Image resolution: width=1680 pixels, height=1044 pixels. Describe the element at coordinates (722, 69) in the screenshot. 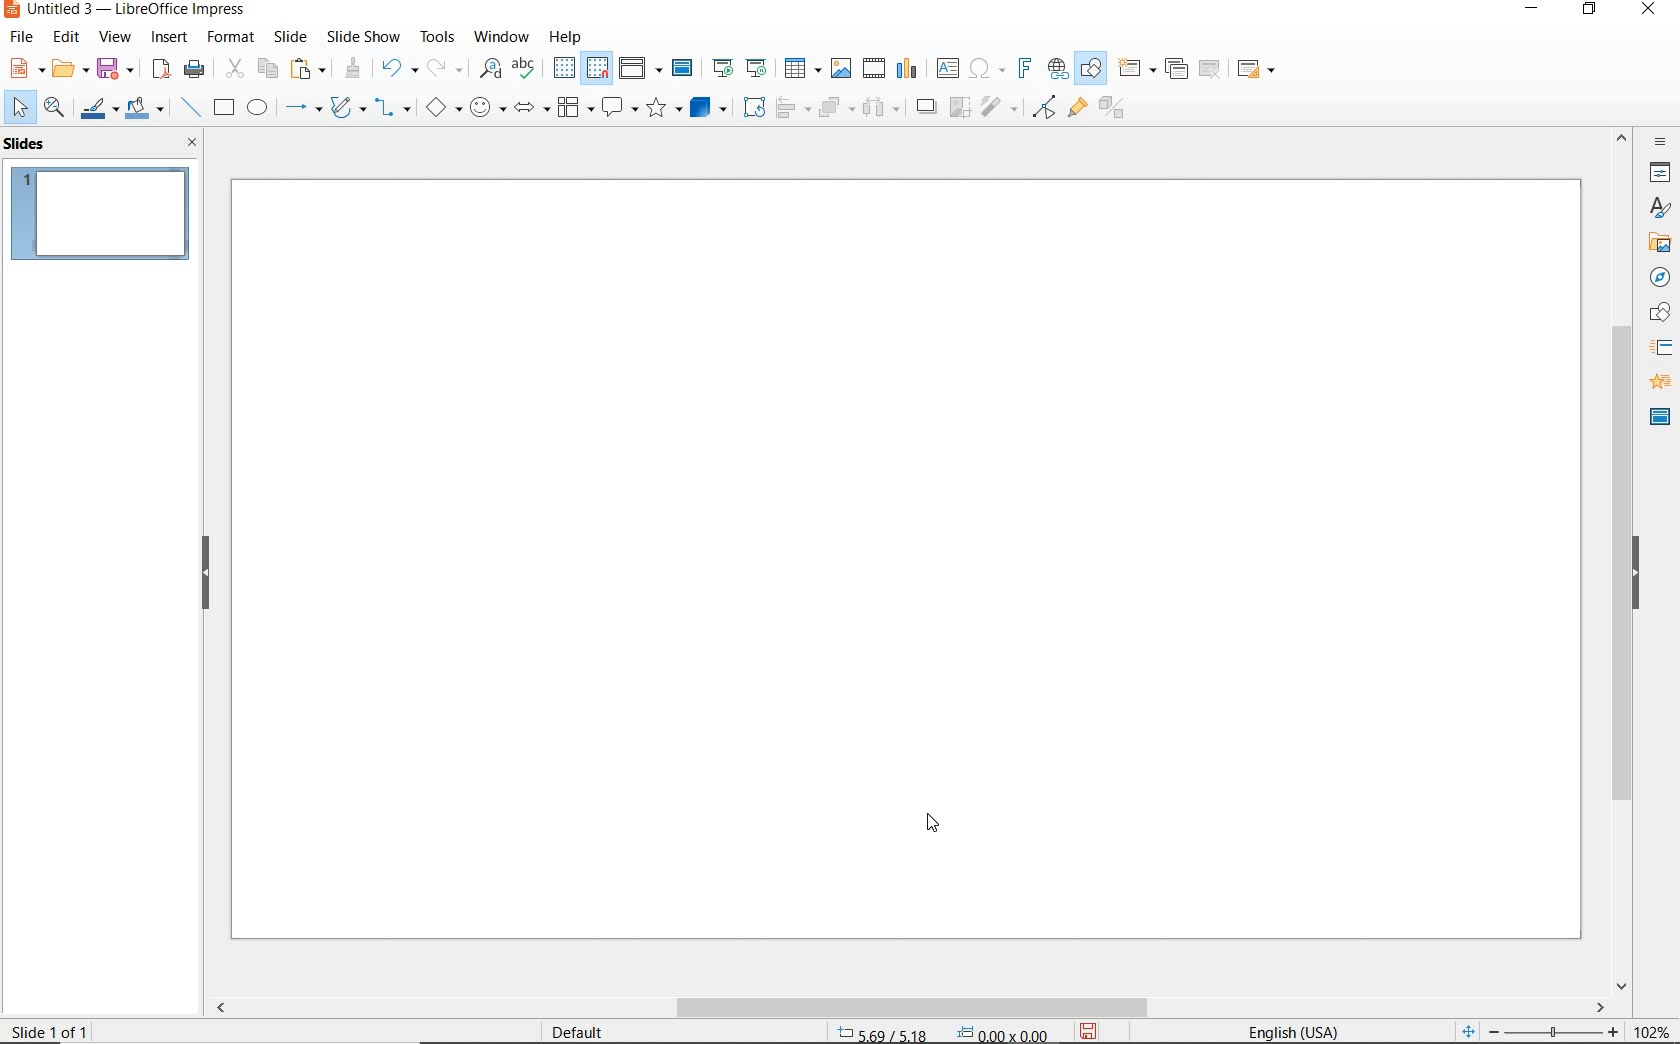

I see `START FROM FIRST SLIDE` at that location.